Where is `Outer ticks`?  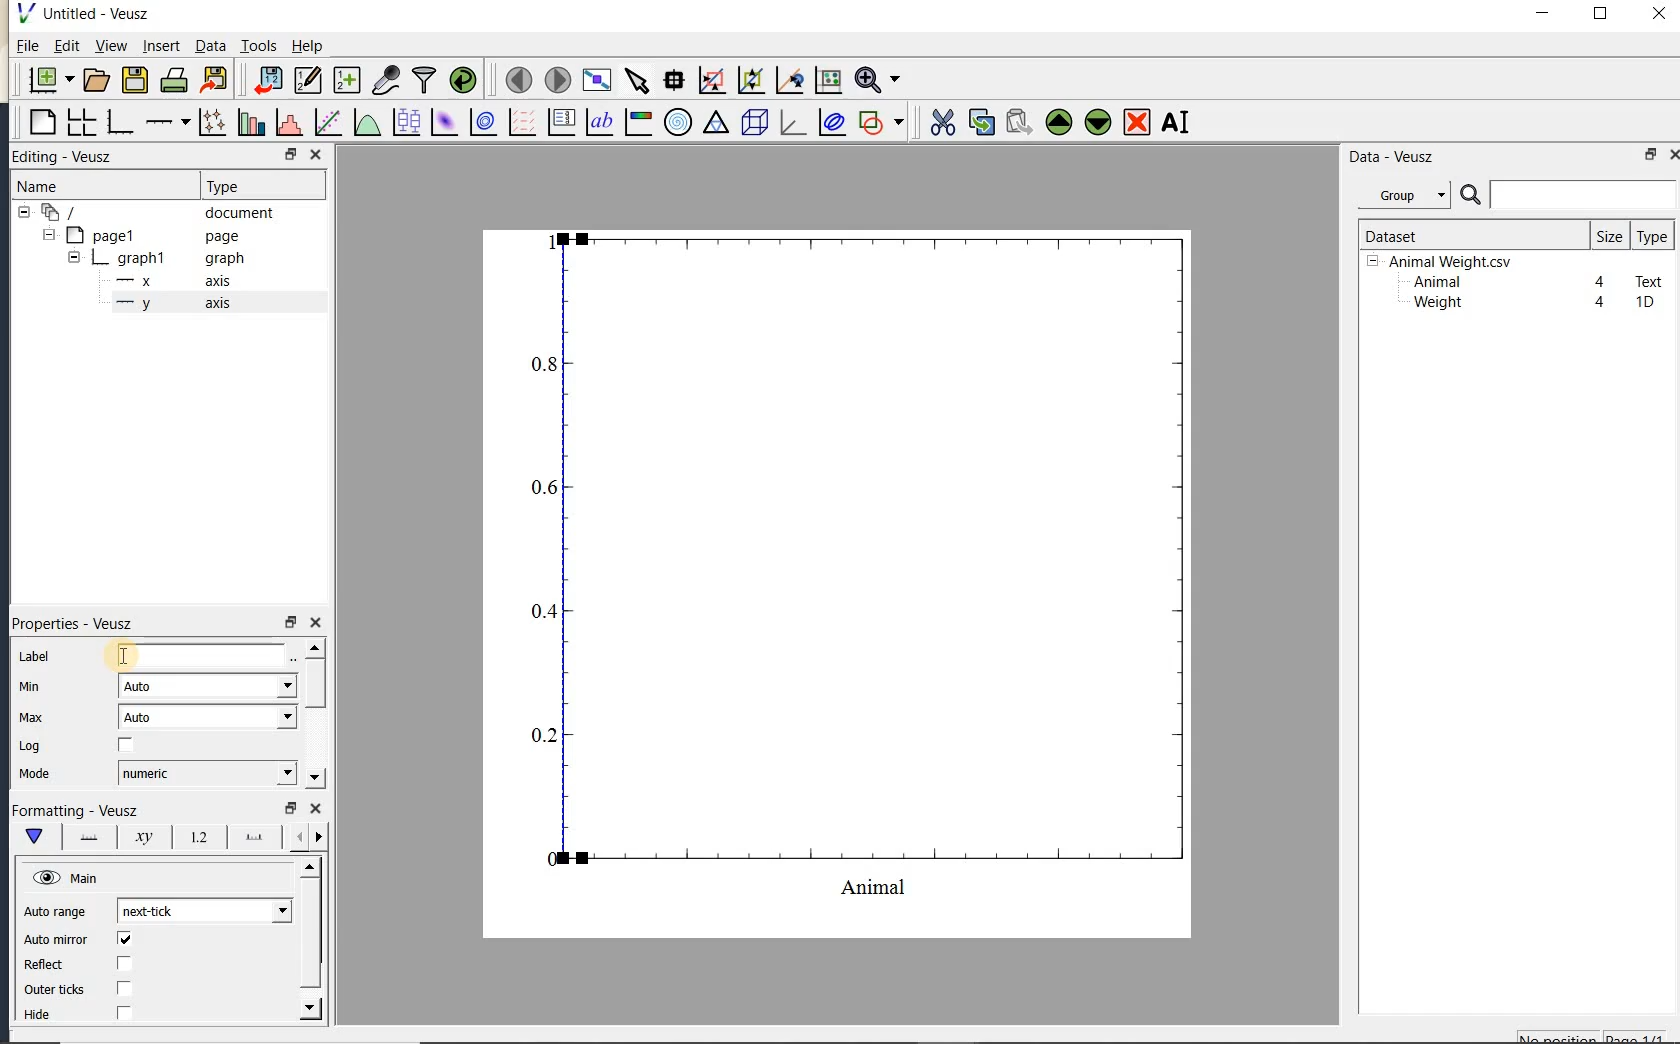 Outer ticks is located at coordinates (57, 989).